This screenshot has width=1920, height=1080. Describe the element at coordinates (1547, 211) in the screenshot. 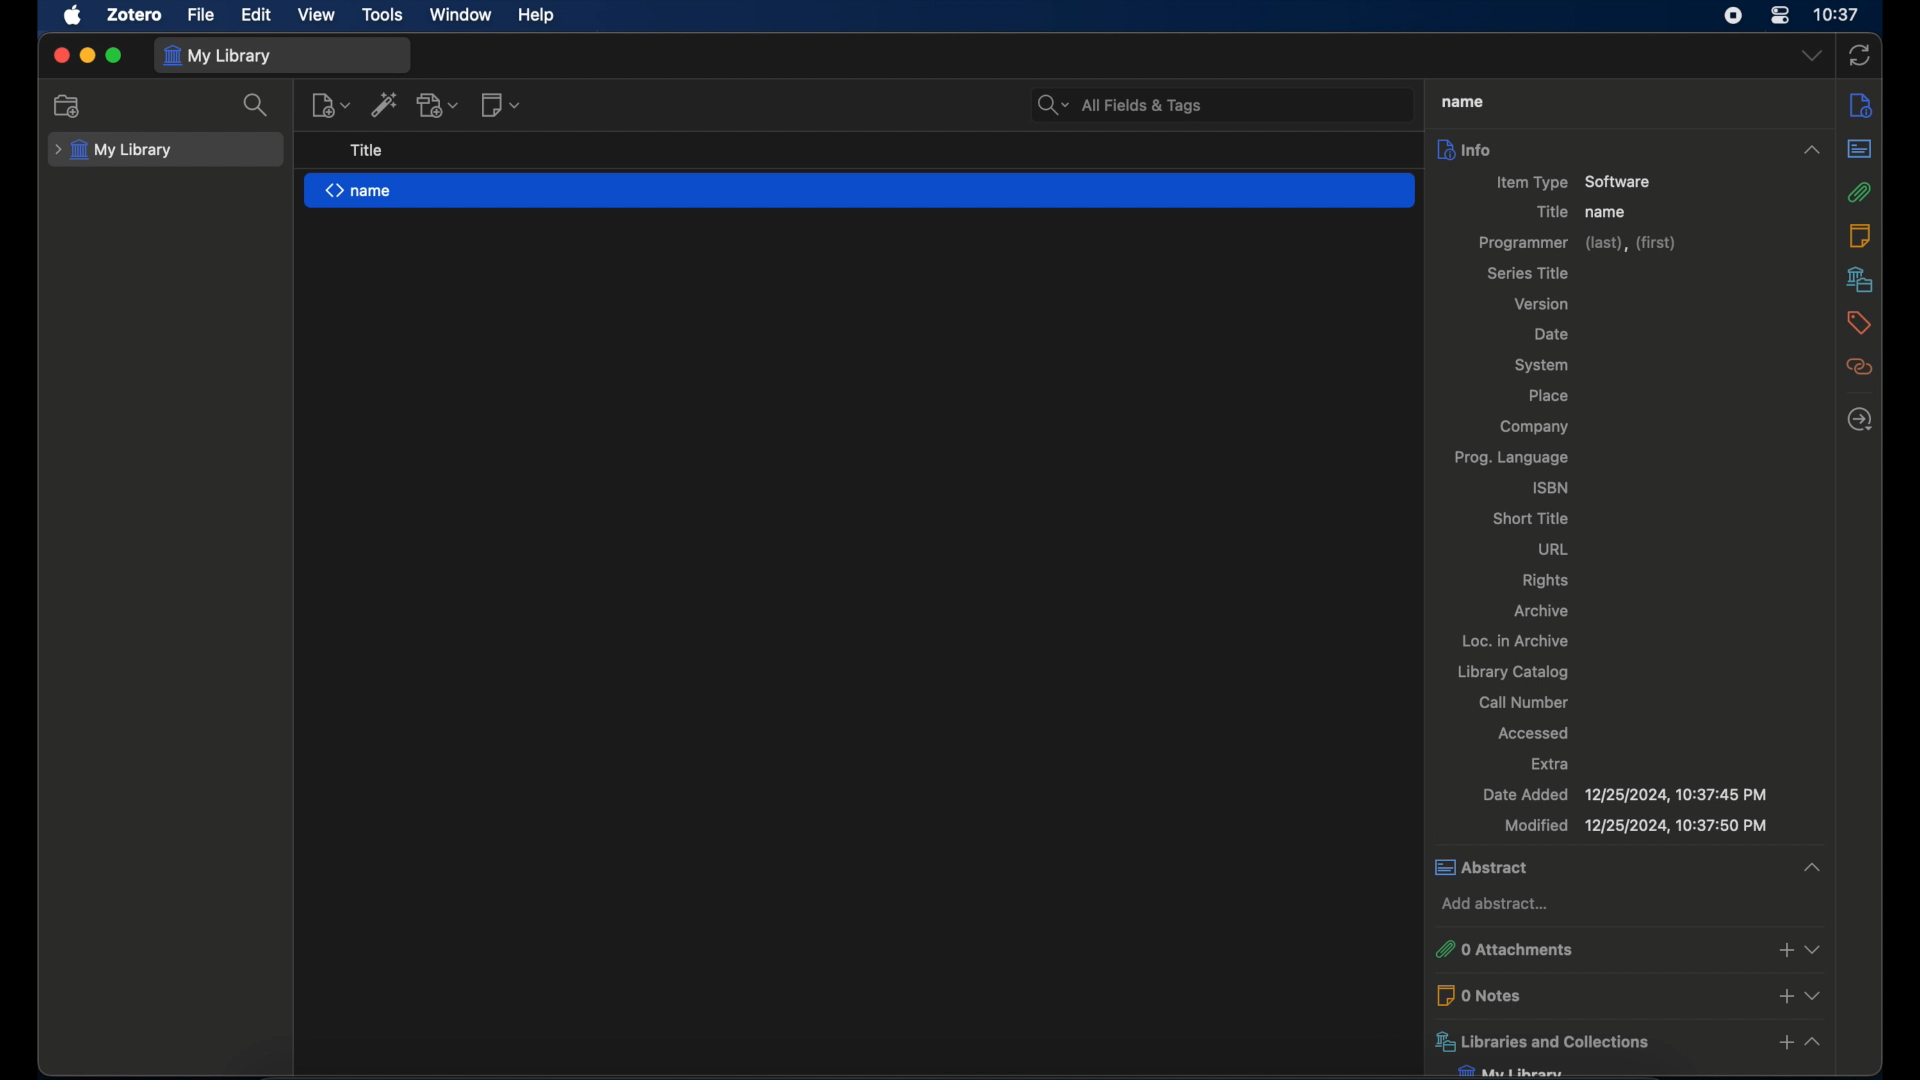

I see `title` at that location.